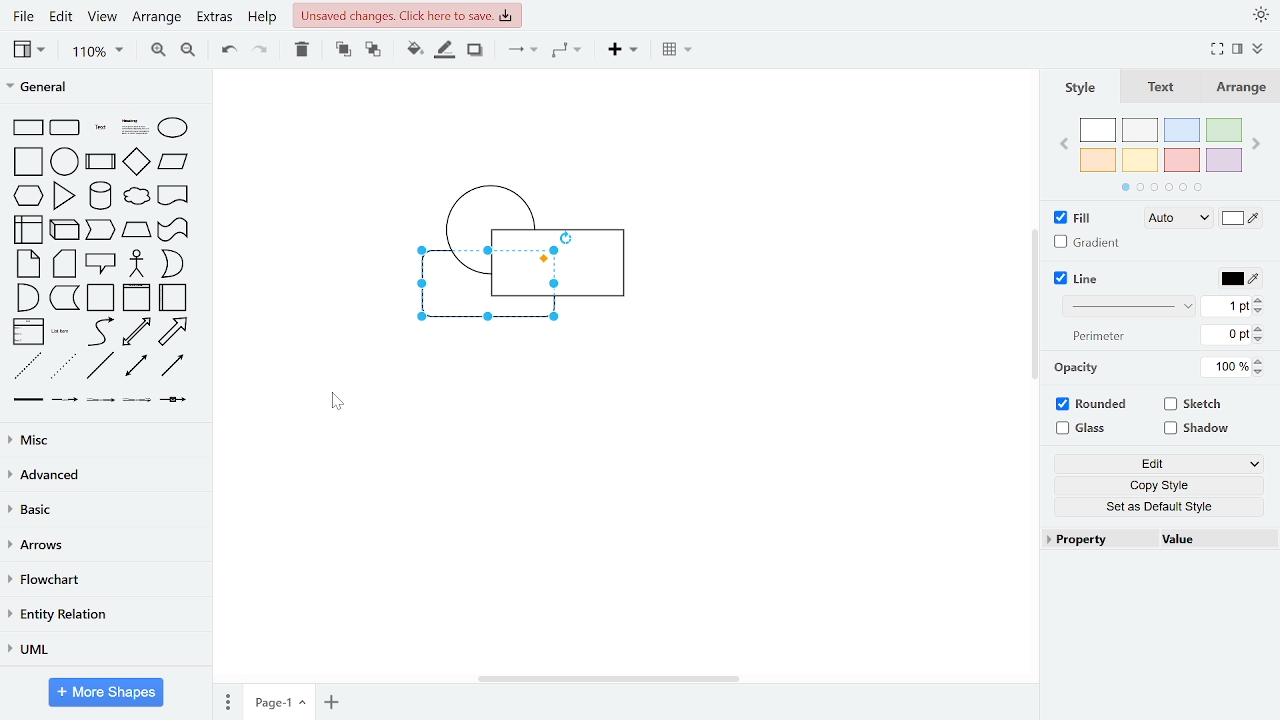 The width and height of the screenshot is (1280, 720). What do you see at coordinates (1091, 404) in the screenshot?
I see `rounded` at bounding box center [1091, 404].